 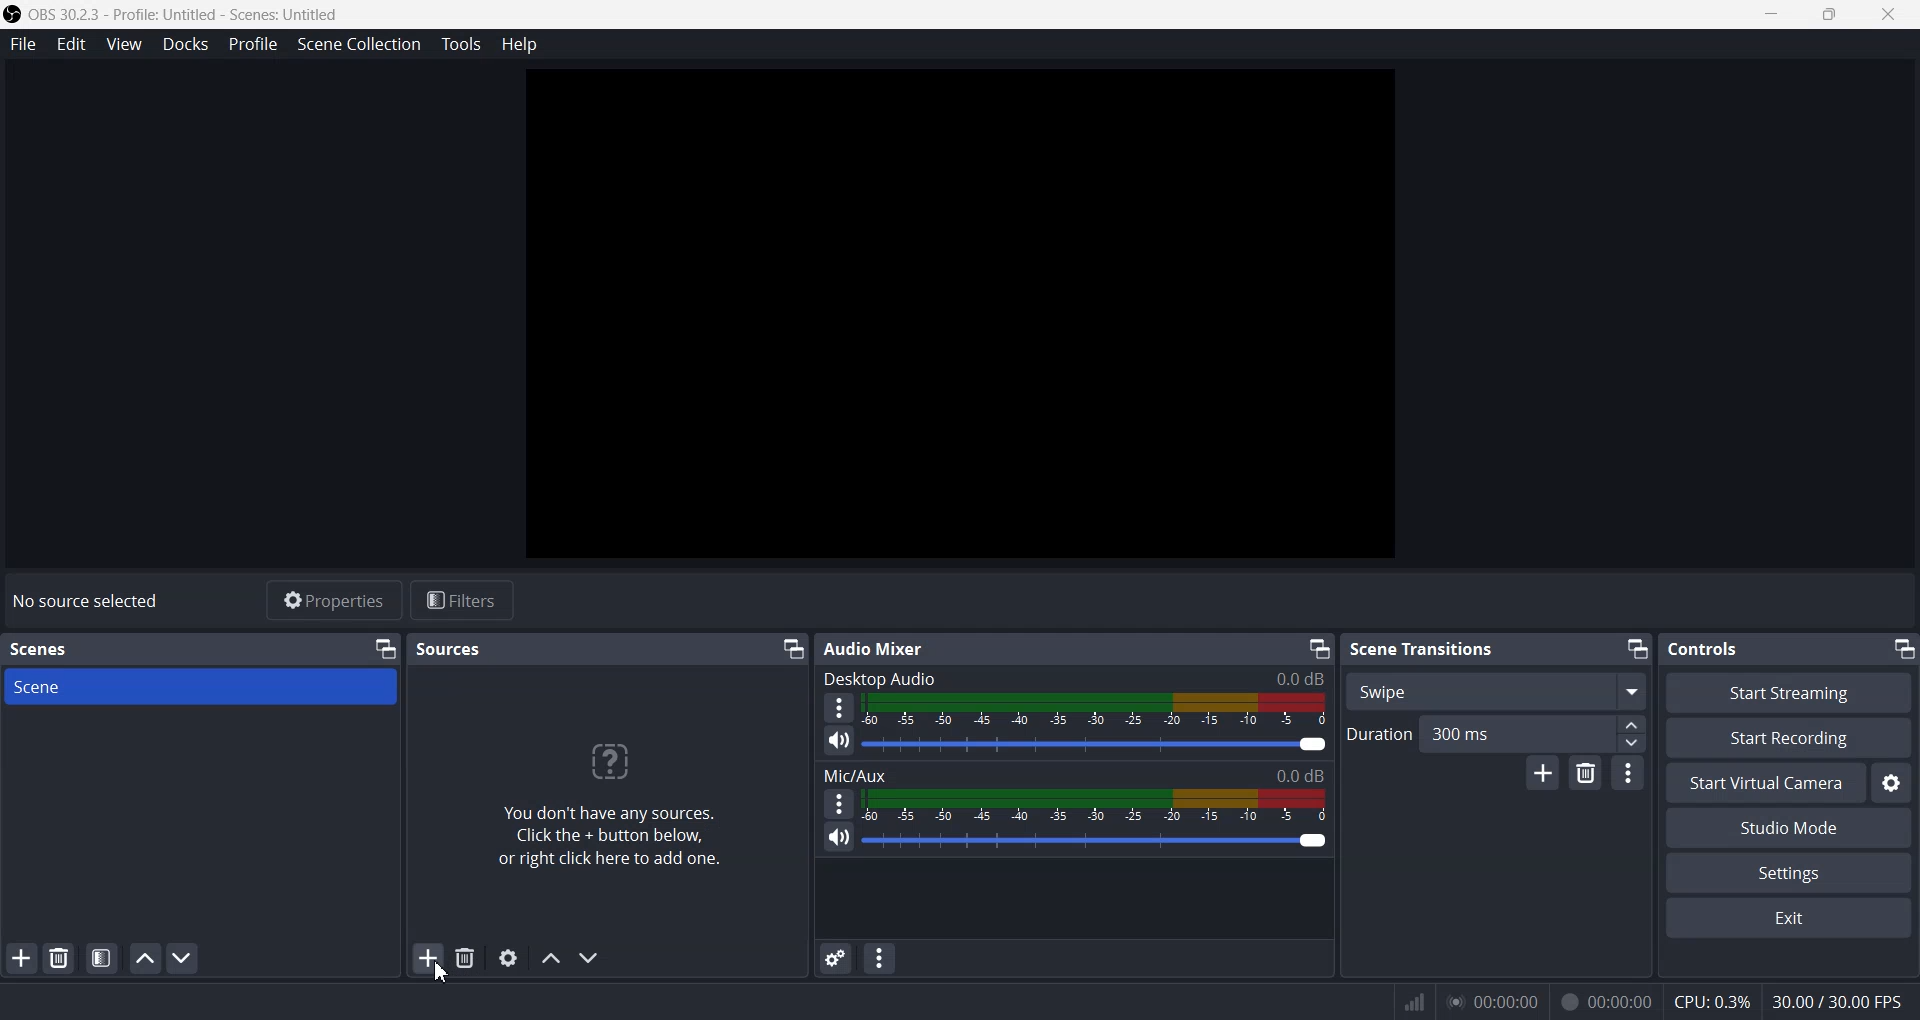 What do you see at coordinates (1074, 678) in the screenshot?
I see `Desktop Audio 0.0 dB` at bounding box center [1074, 678].